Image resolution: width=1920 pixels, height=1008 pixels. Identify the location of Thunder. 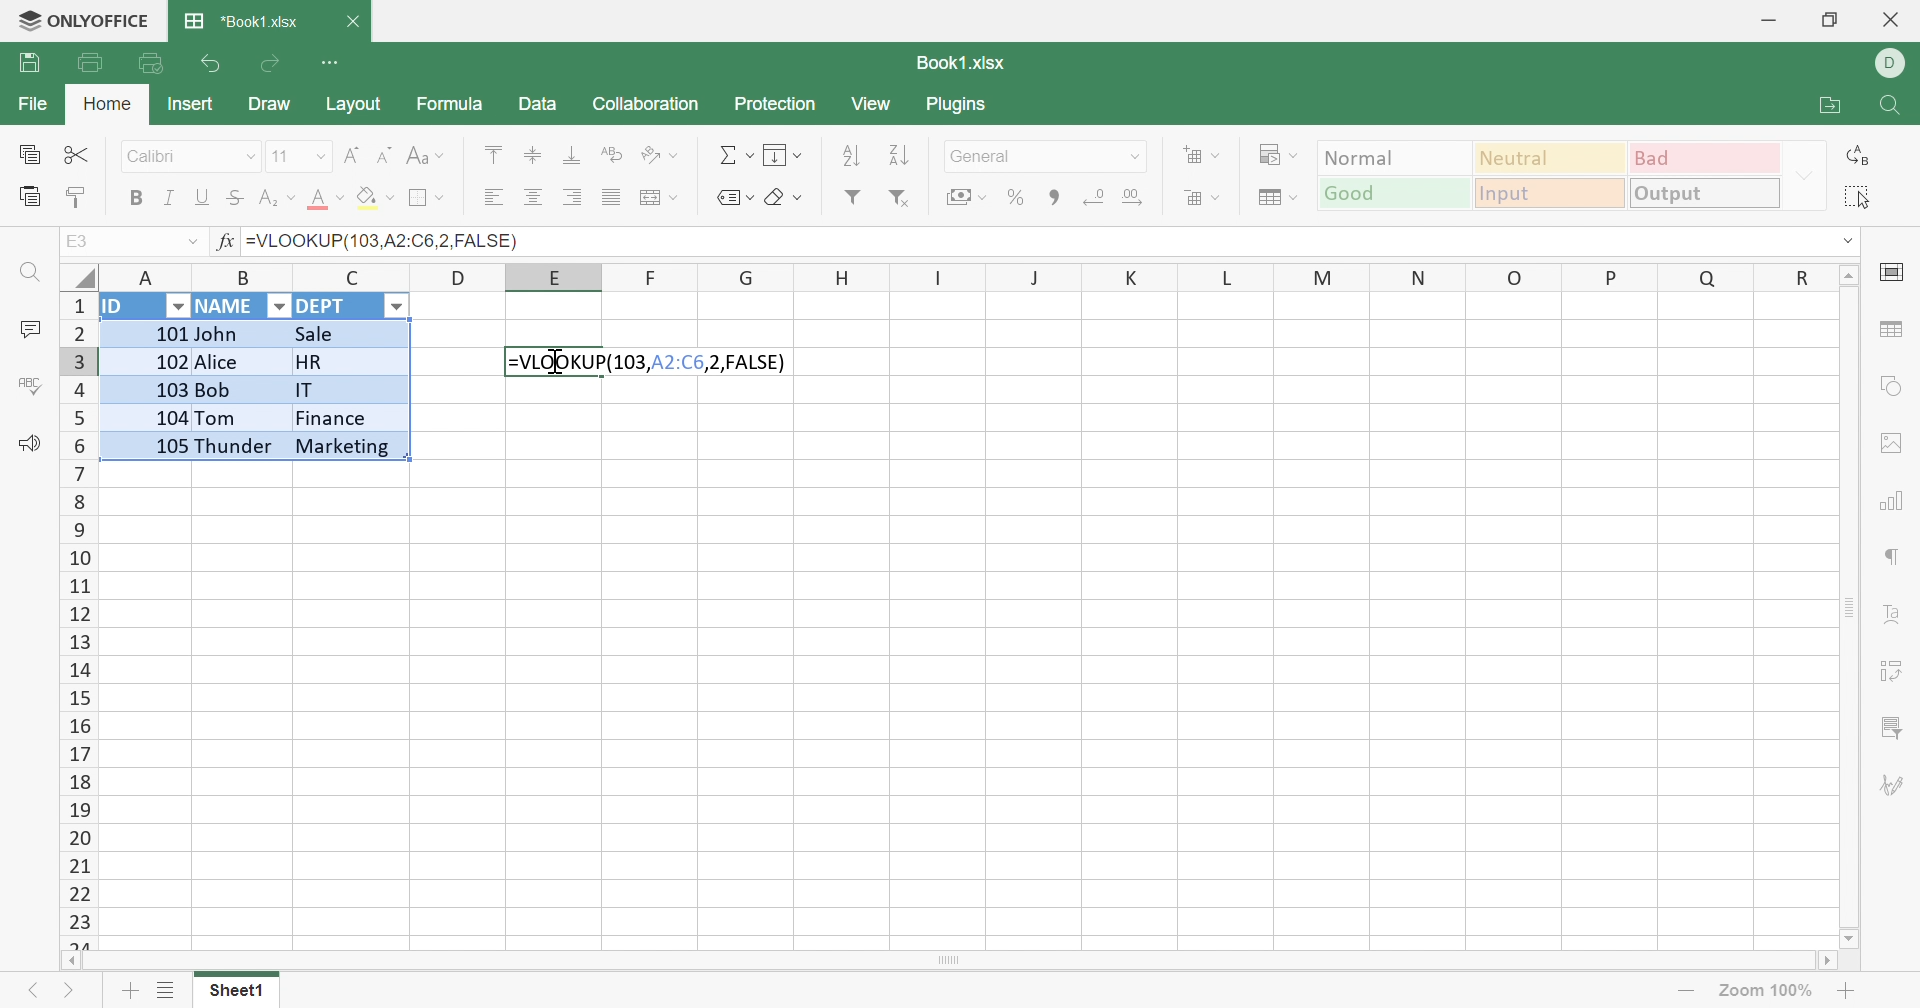
(237, 446).